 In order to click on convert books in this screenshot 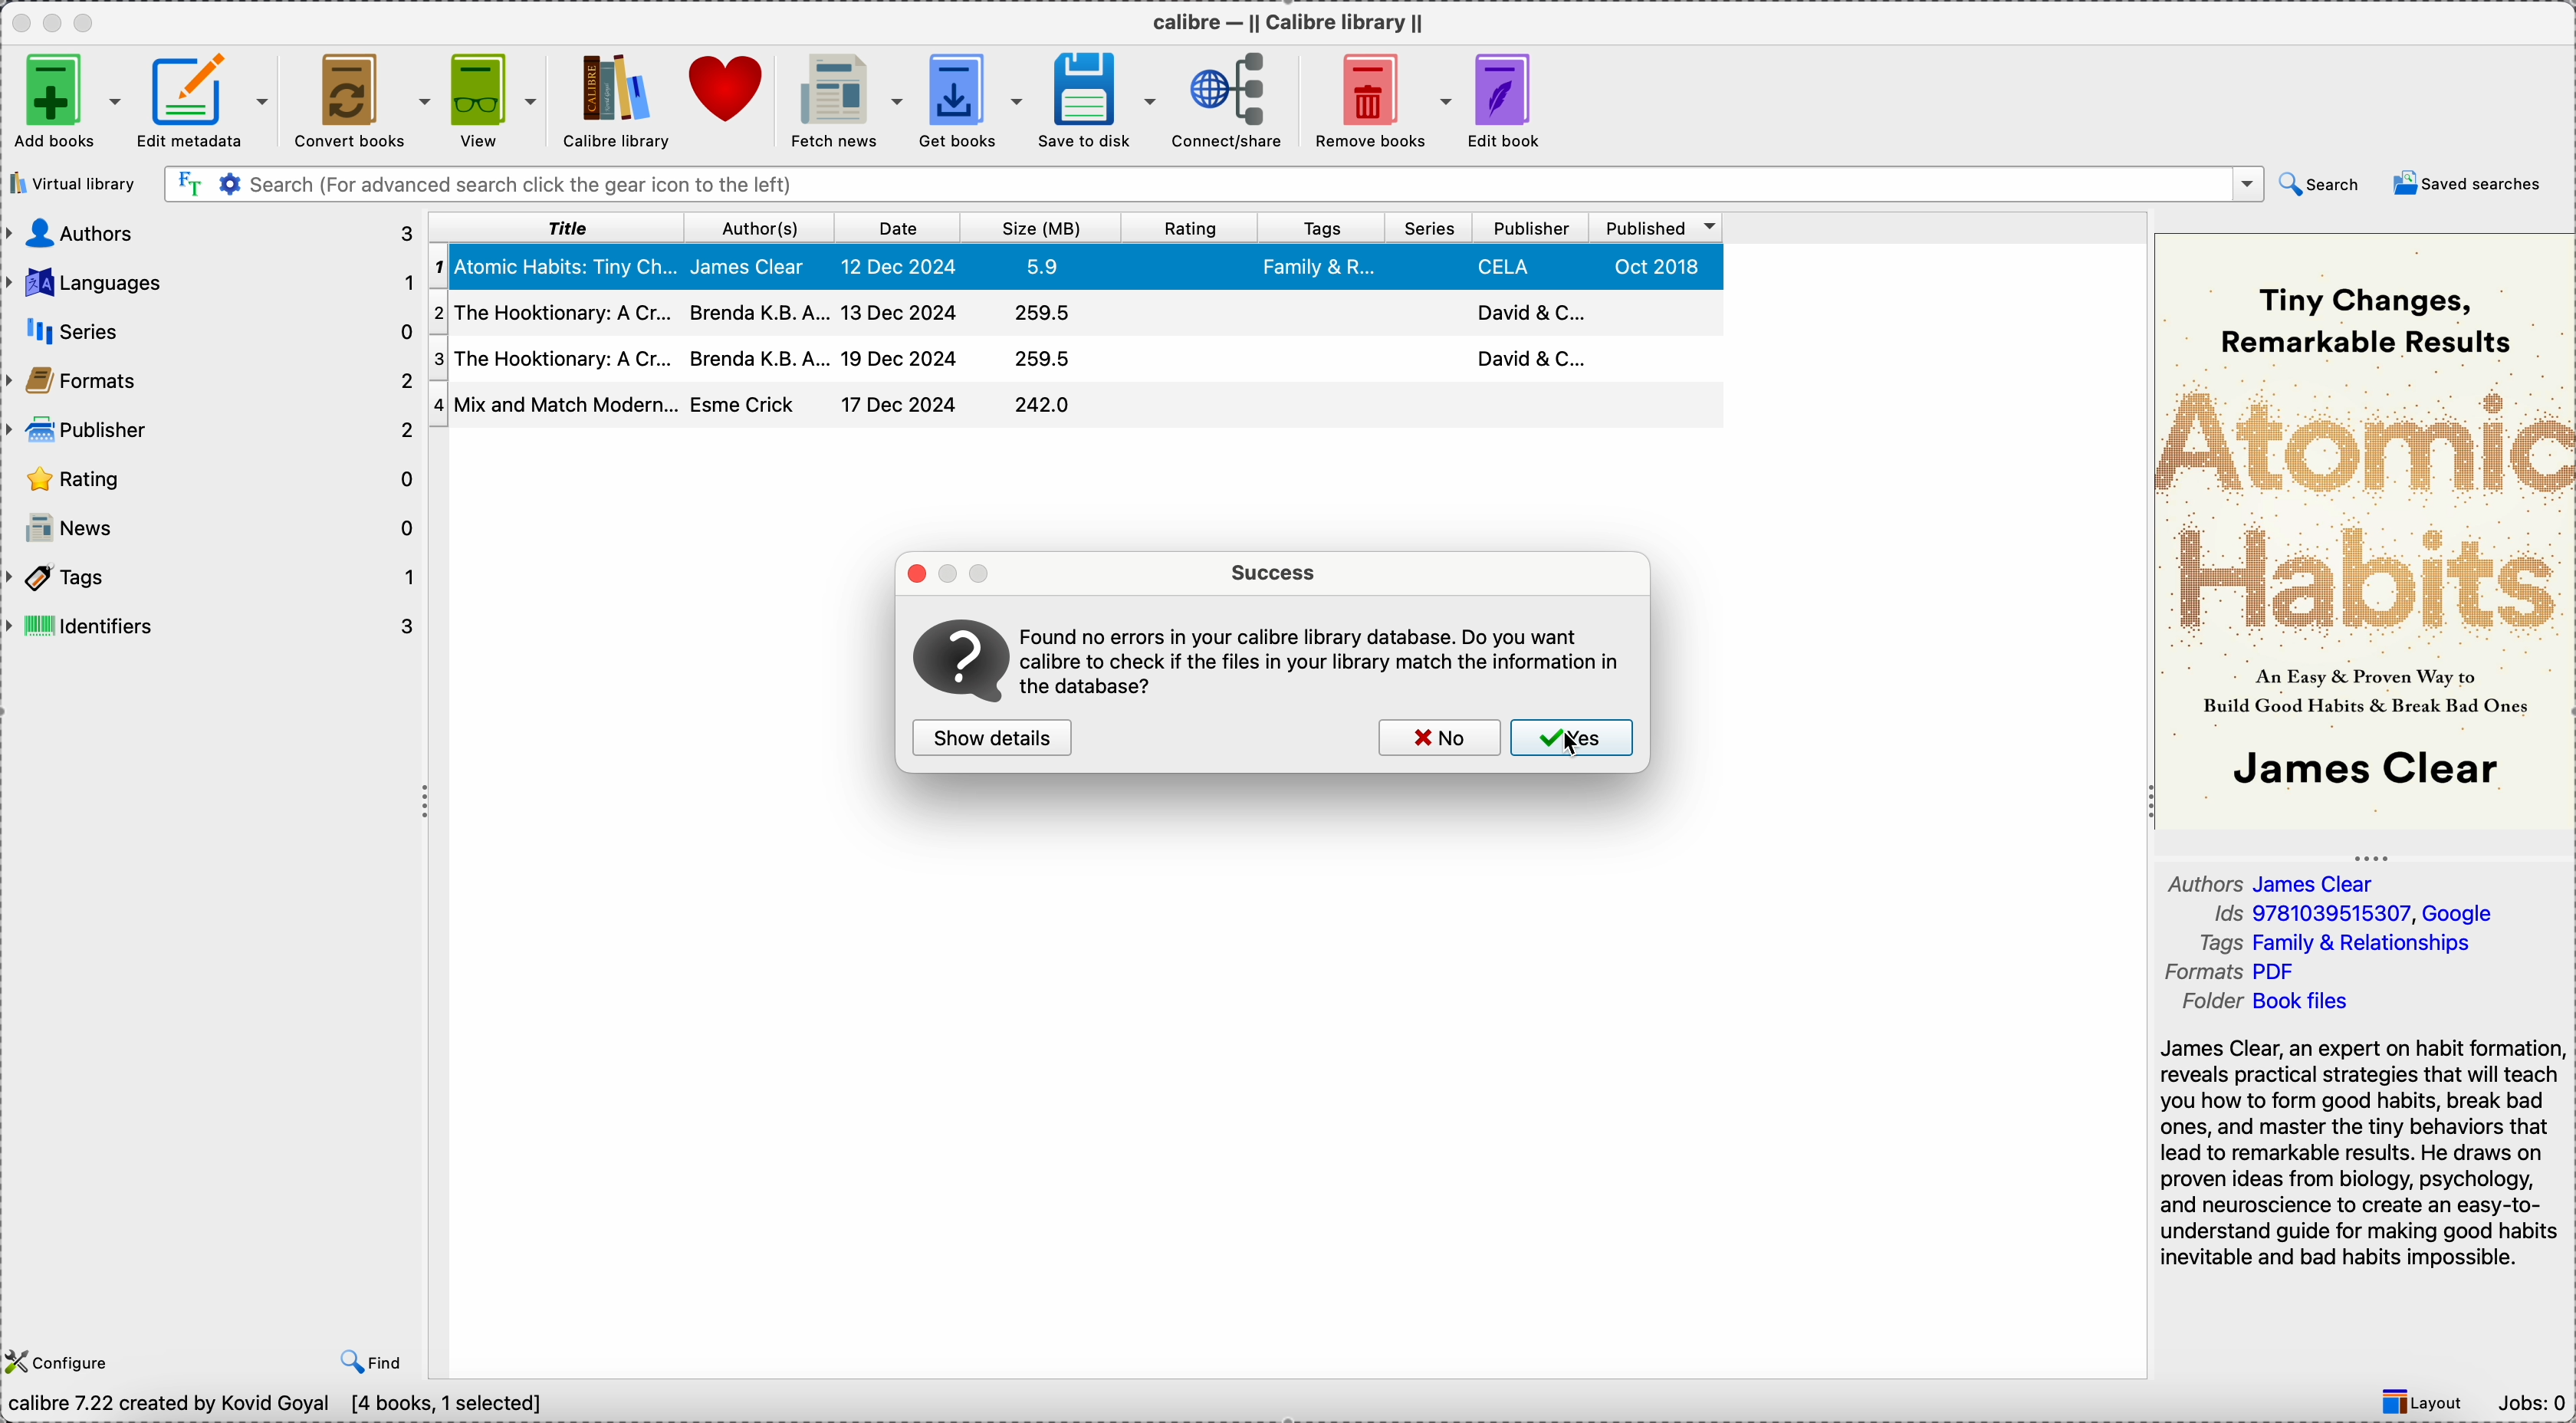, I will do `click(362, 100)`.